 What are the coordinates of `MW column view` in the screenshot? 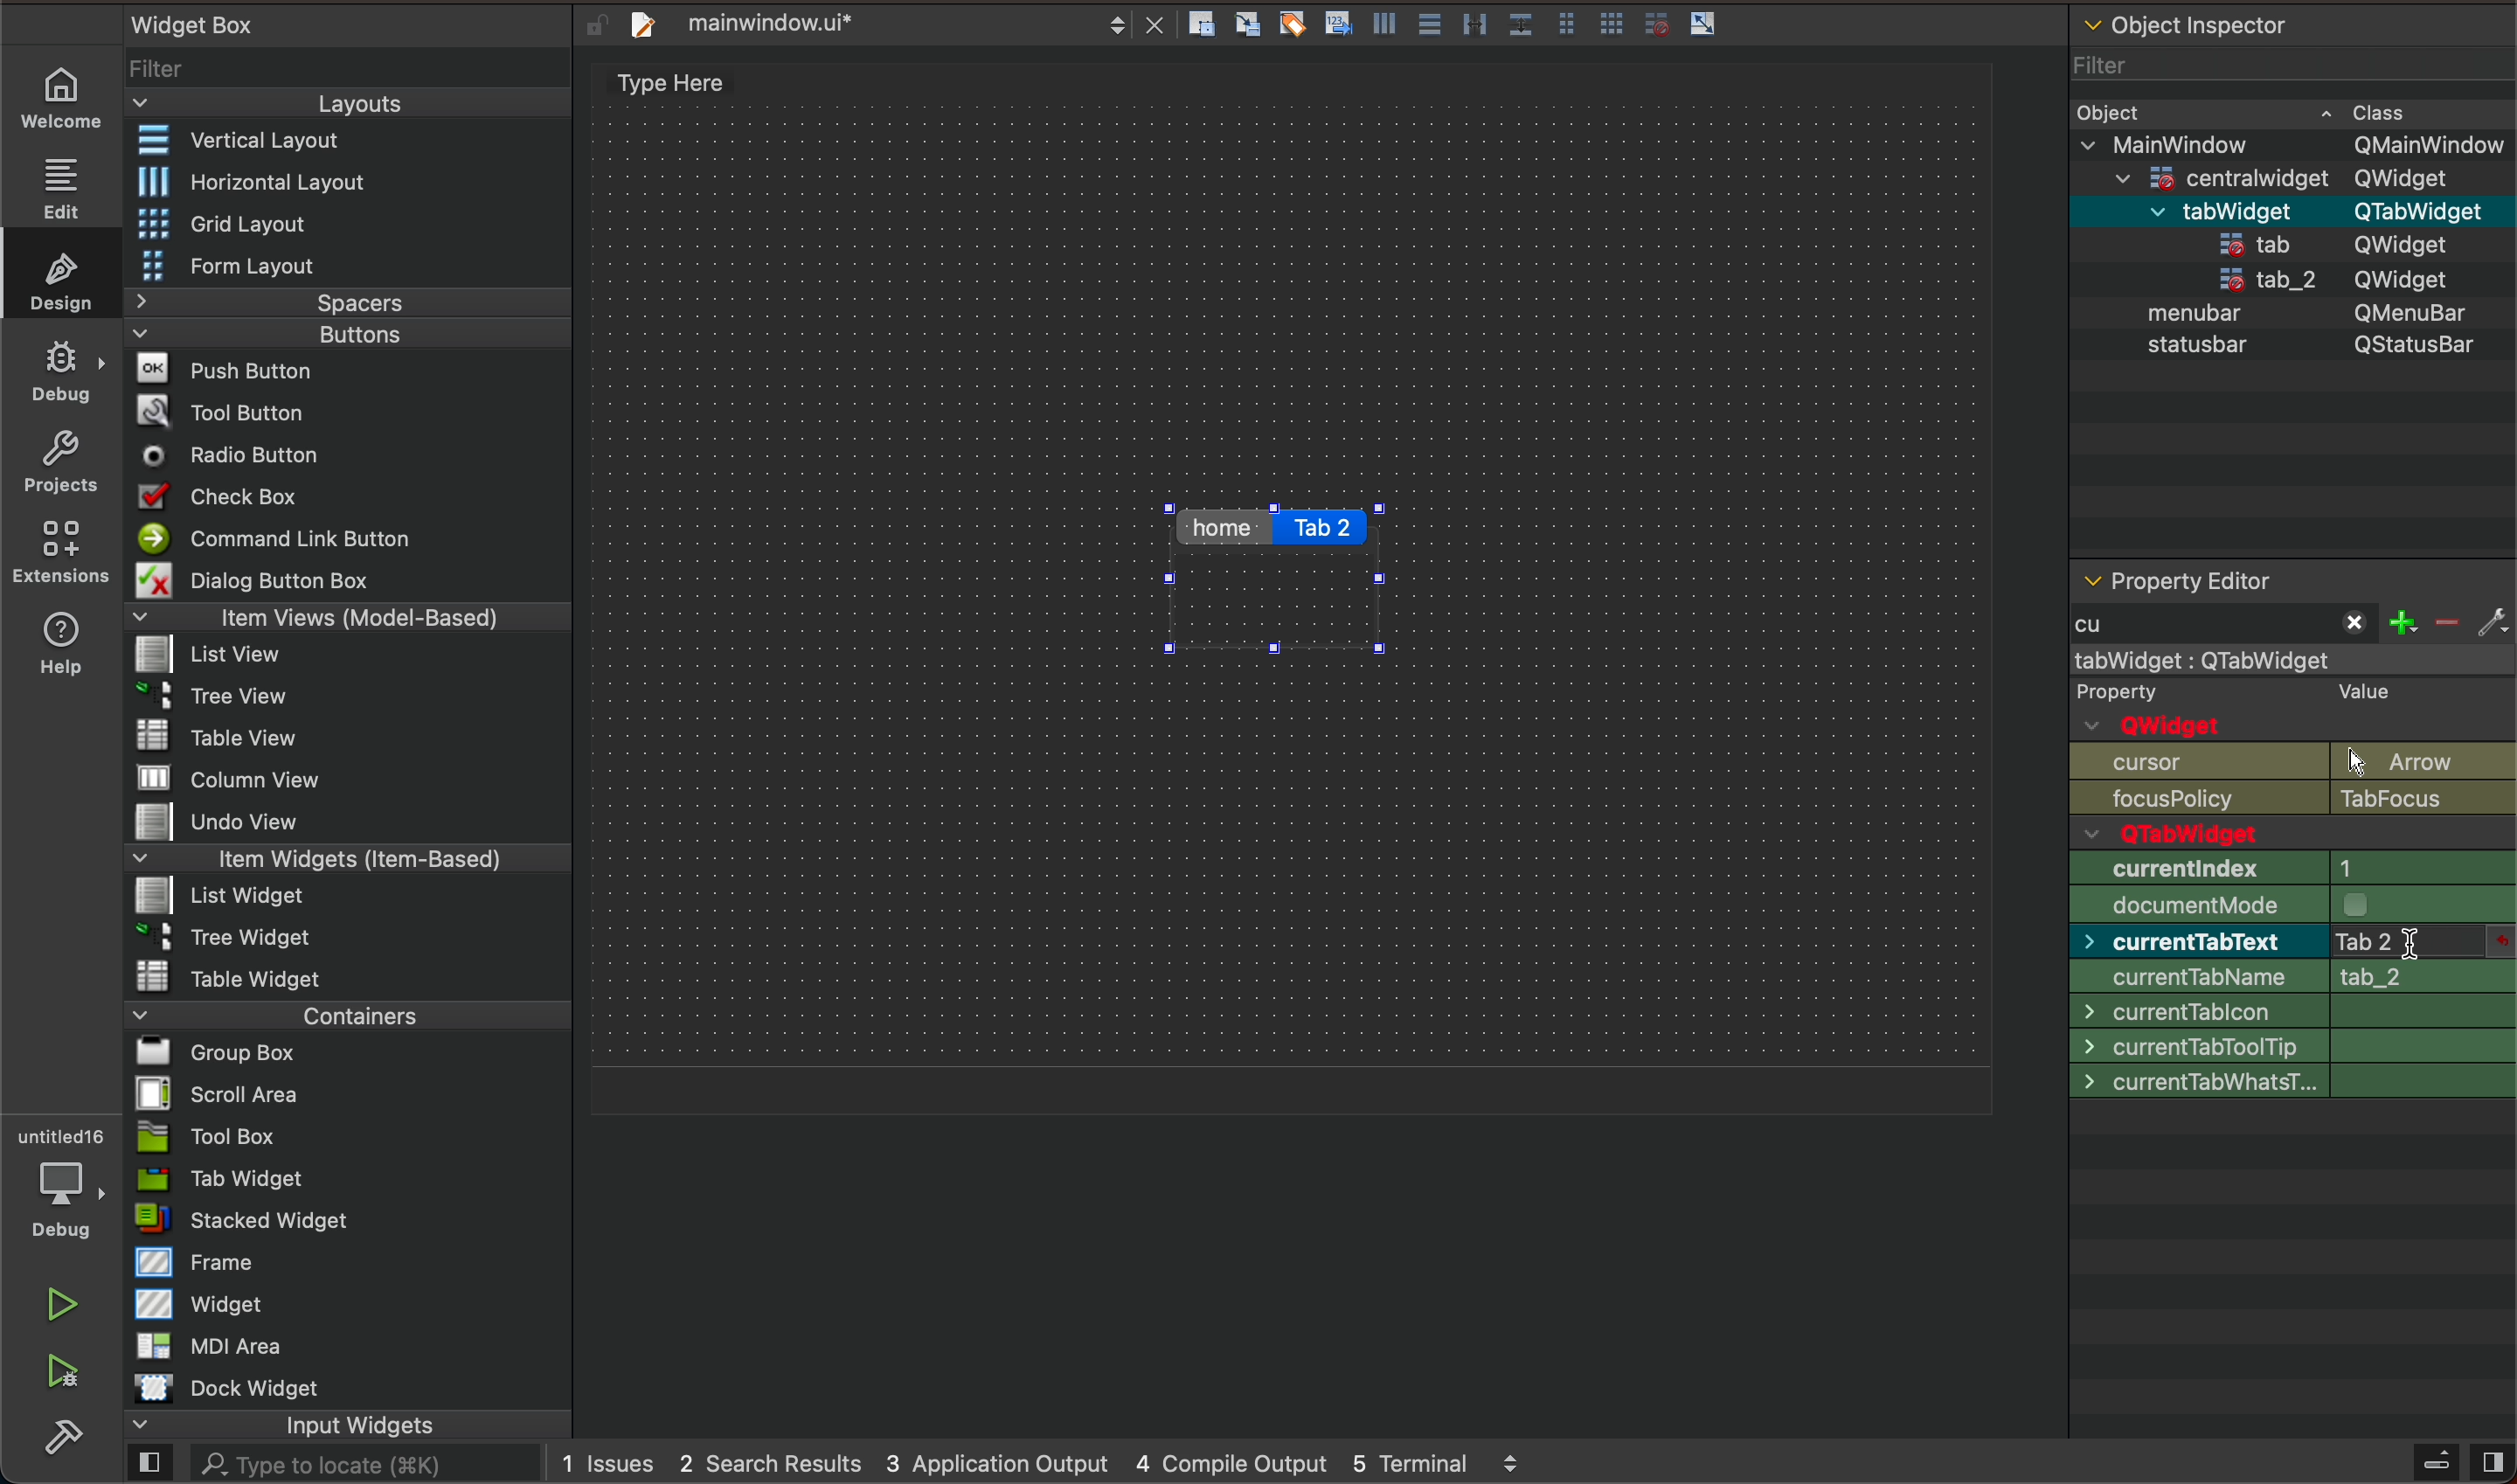 It's located at (207, 777).